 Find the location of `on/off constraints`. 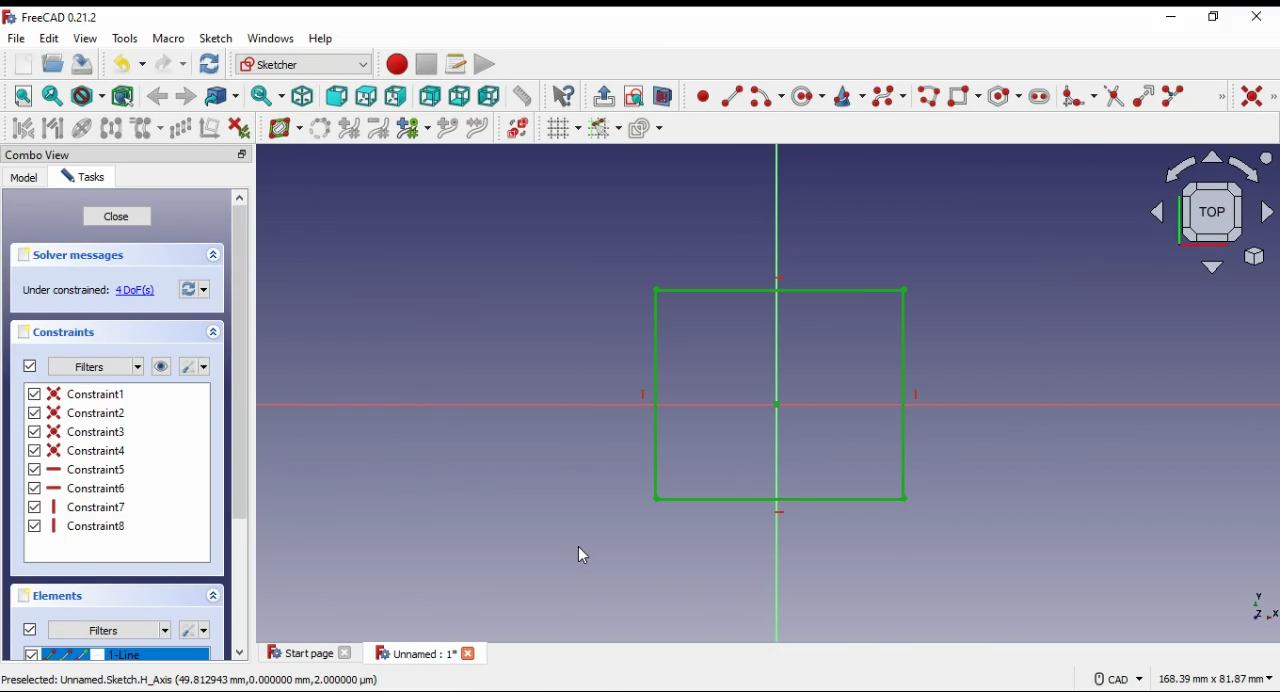

on/off constraints is located at coordinates (31, 366).